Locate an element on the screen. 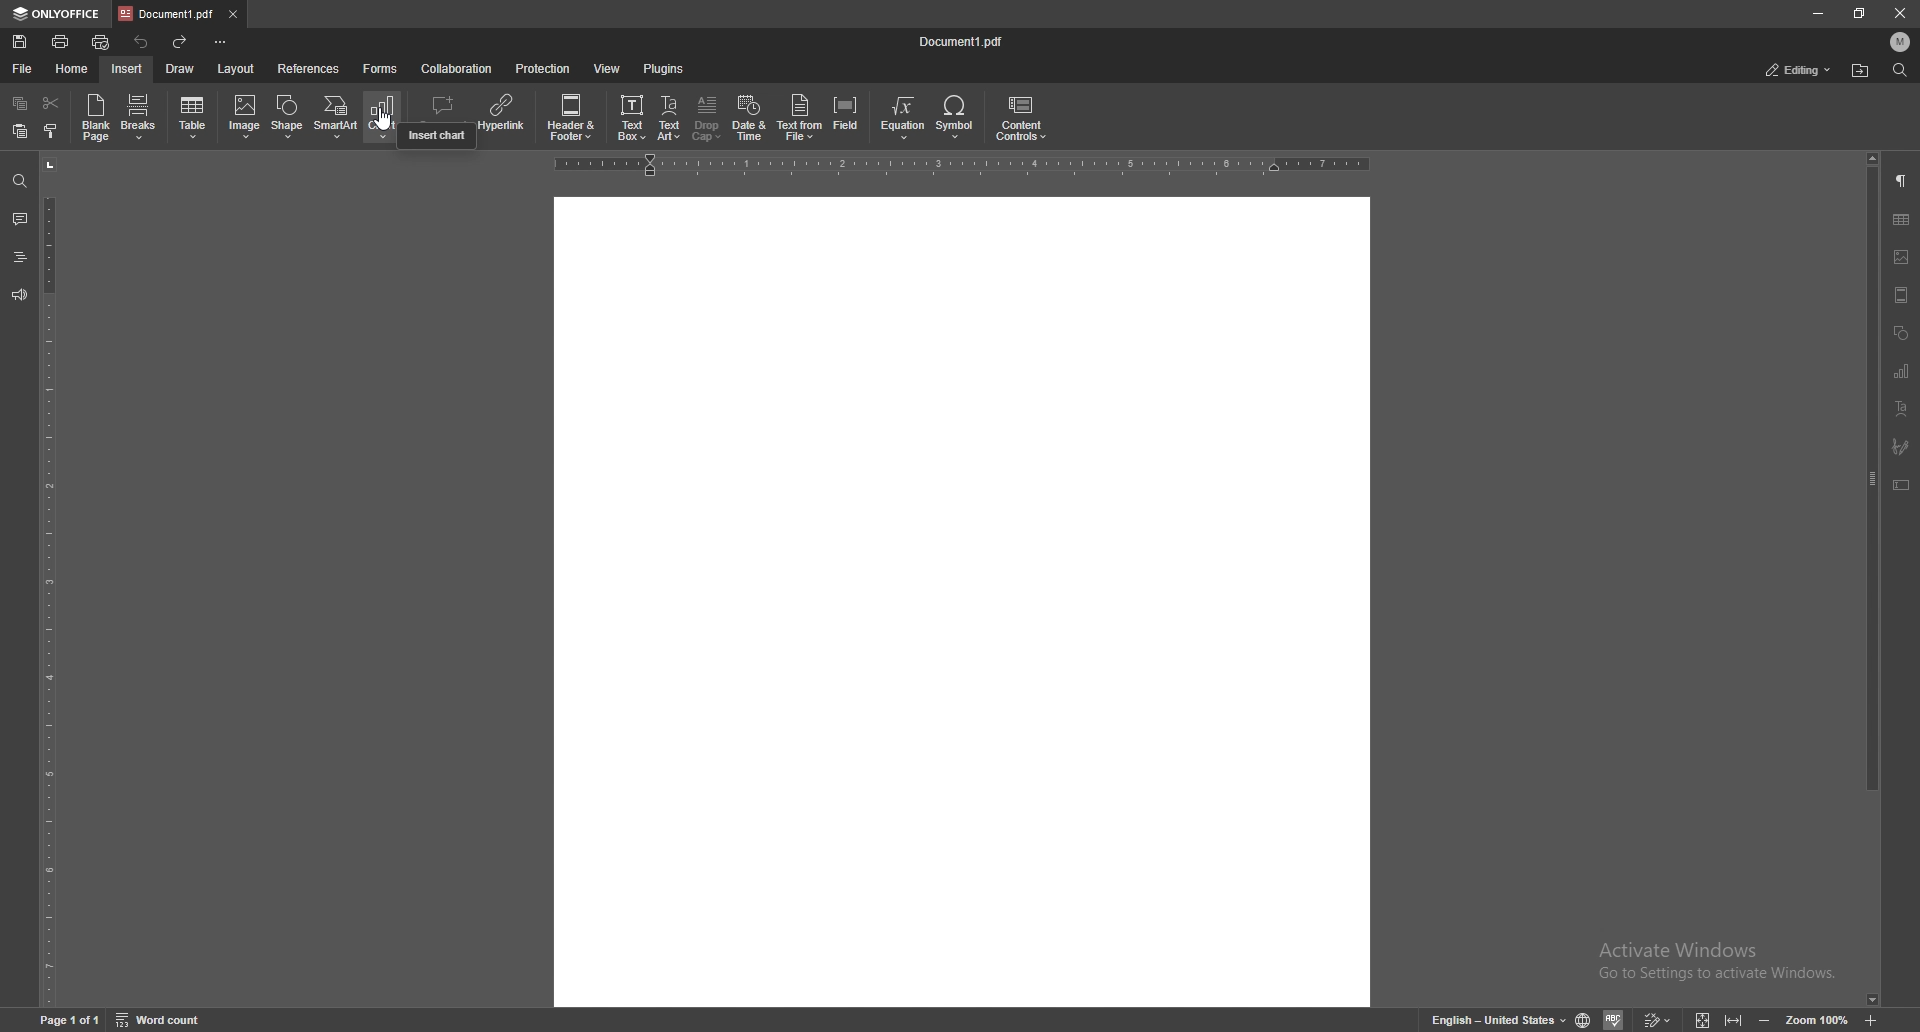  equation is located at coordinates (904, 117).